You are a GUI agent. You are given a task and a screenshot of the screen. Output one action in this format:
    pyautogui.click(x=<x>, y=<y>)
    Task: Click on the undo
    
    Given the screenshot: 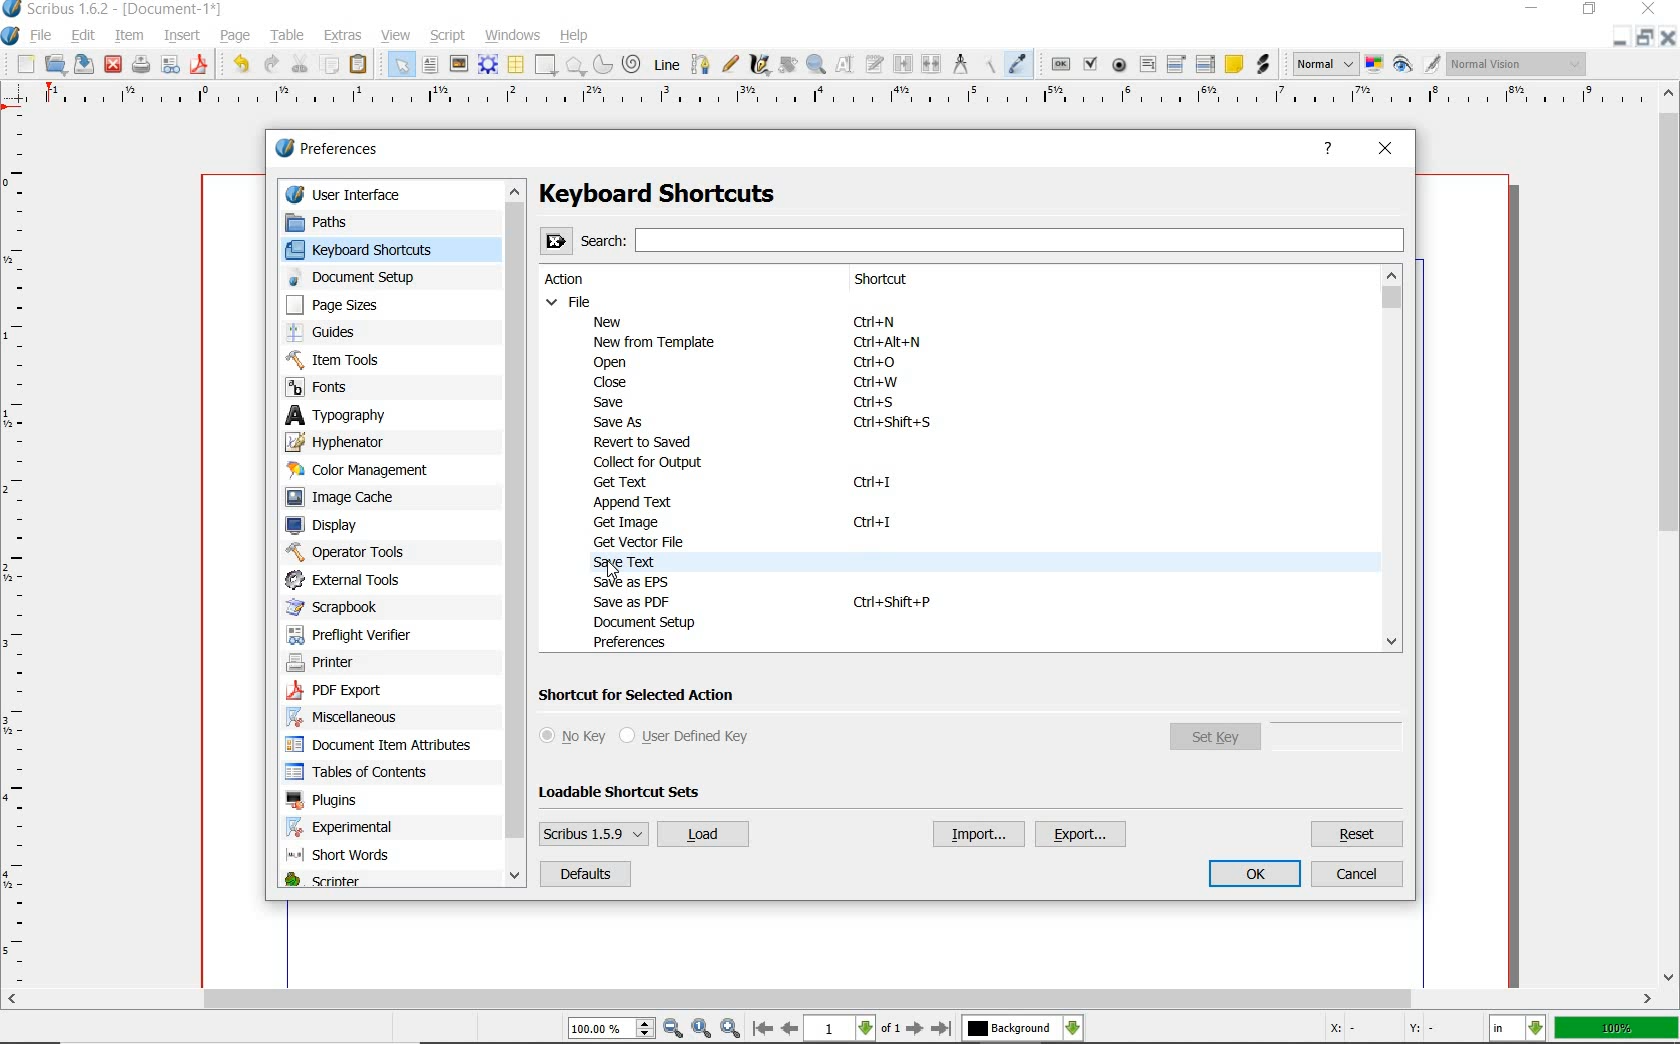 What is the action you would take?
    pyautogui.click(x=241, y=64)
    